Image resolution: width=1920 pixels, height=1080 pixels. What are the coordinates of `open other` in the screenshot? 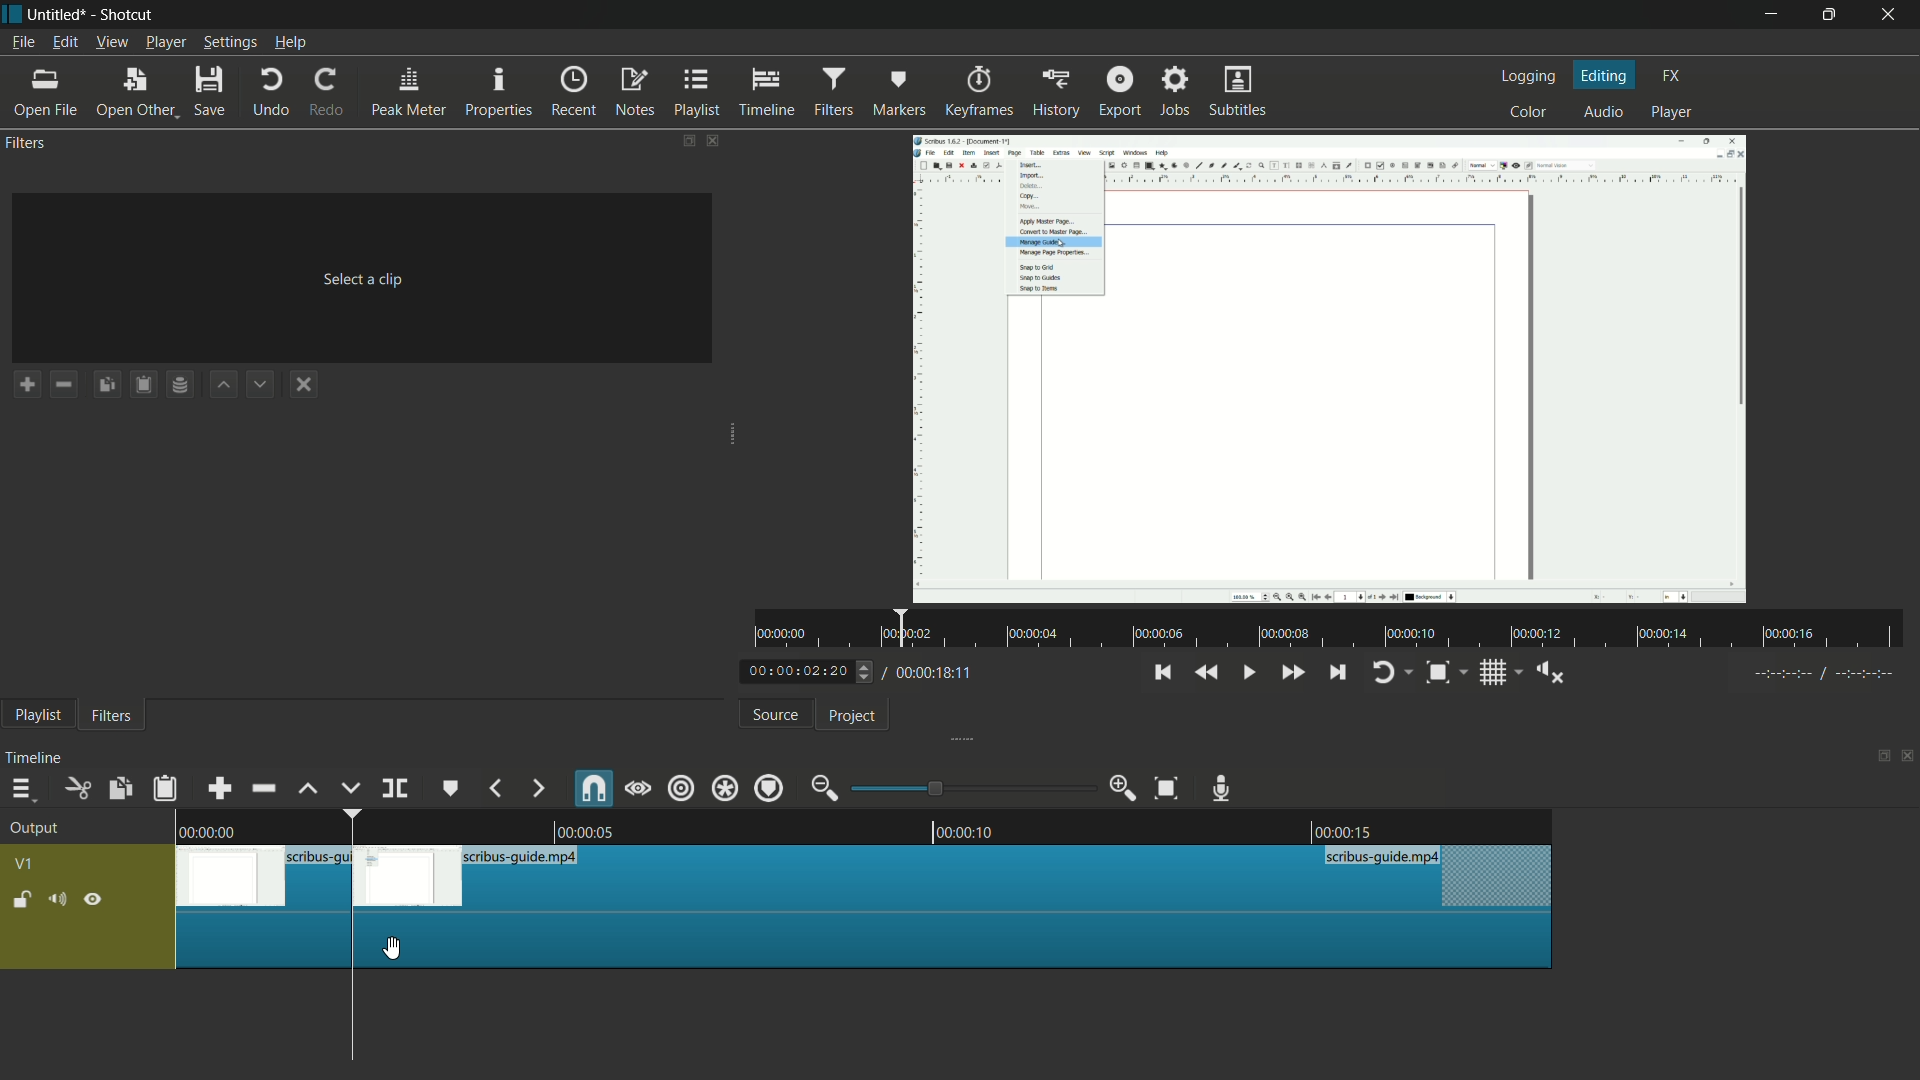 It's located at (136, 92).